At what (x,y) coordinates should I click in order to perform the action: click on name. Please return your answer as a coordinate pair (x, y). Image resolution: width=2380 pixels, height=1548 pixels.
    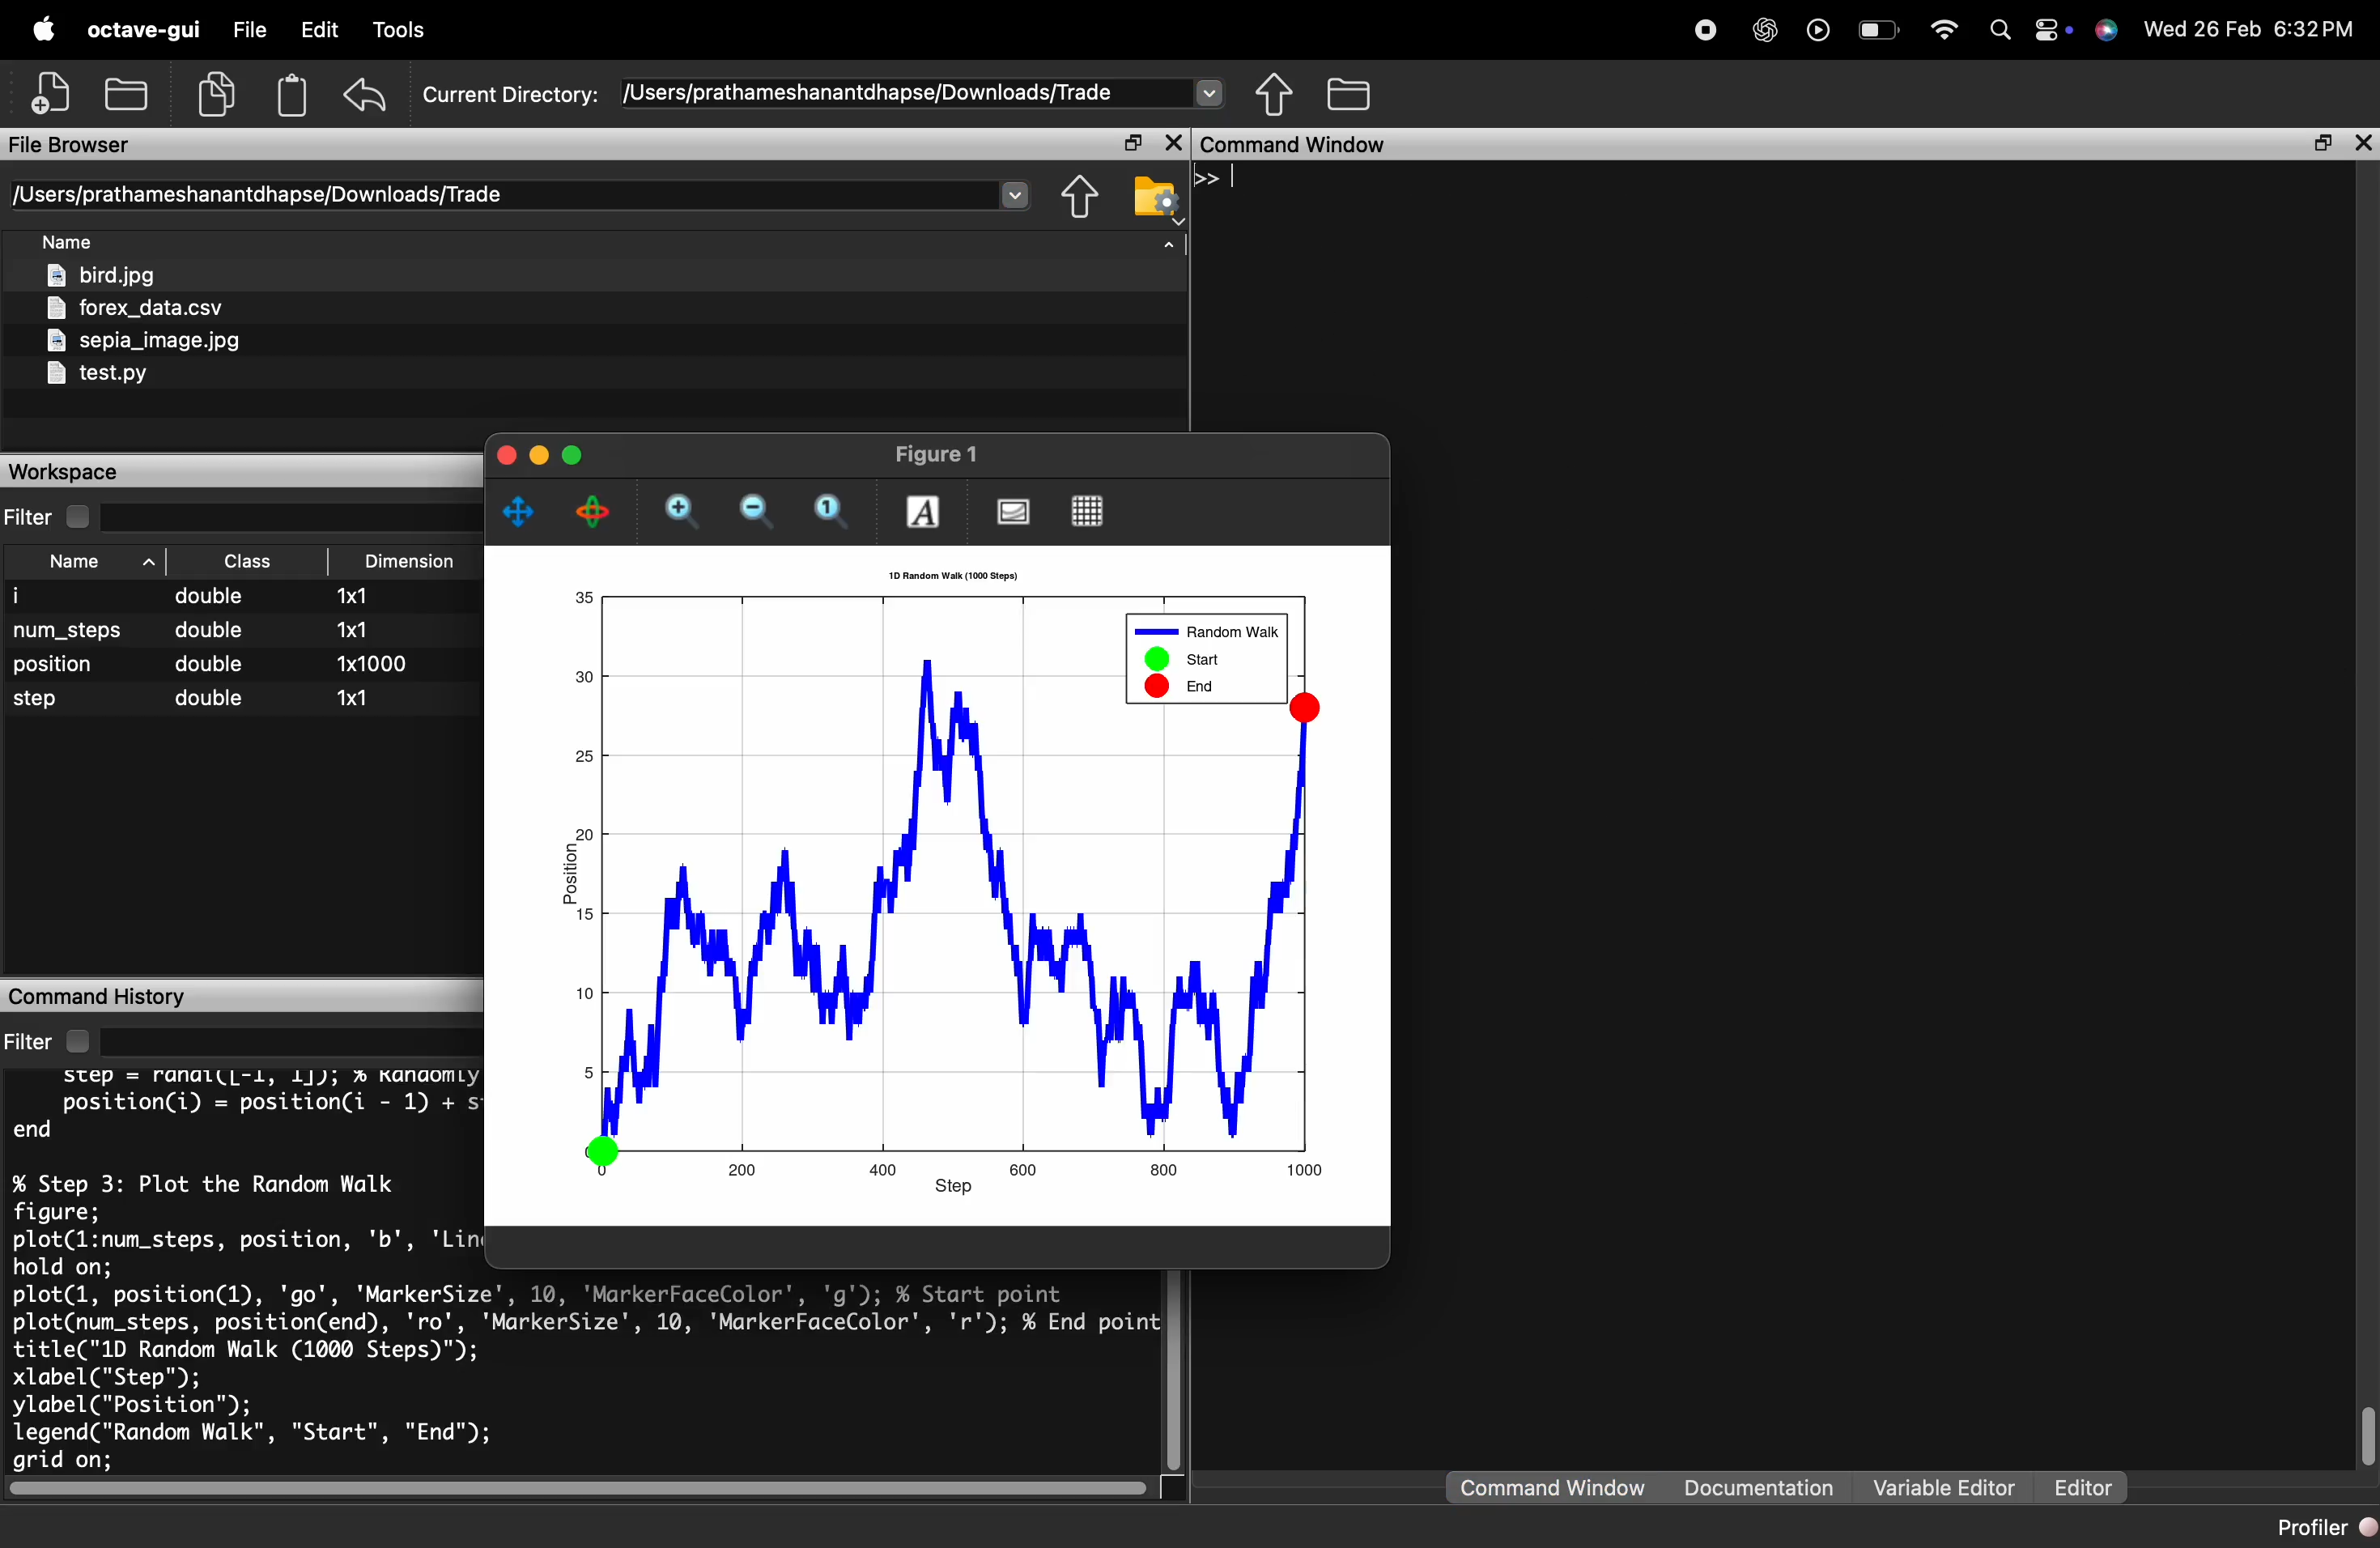
    Looking at the image, I should click on (71, 658).